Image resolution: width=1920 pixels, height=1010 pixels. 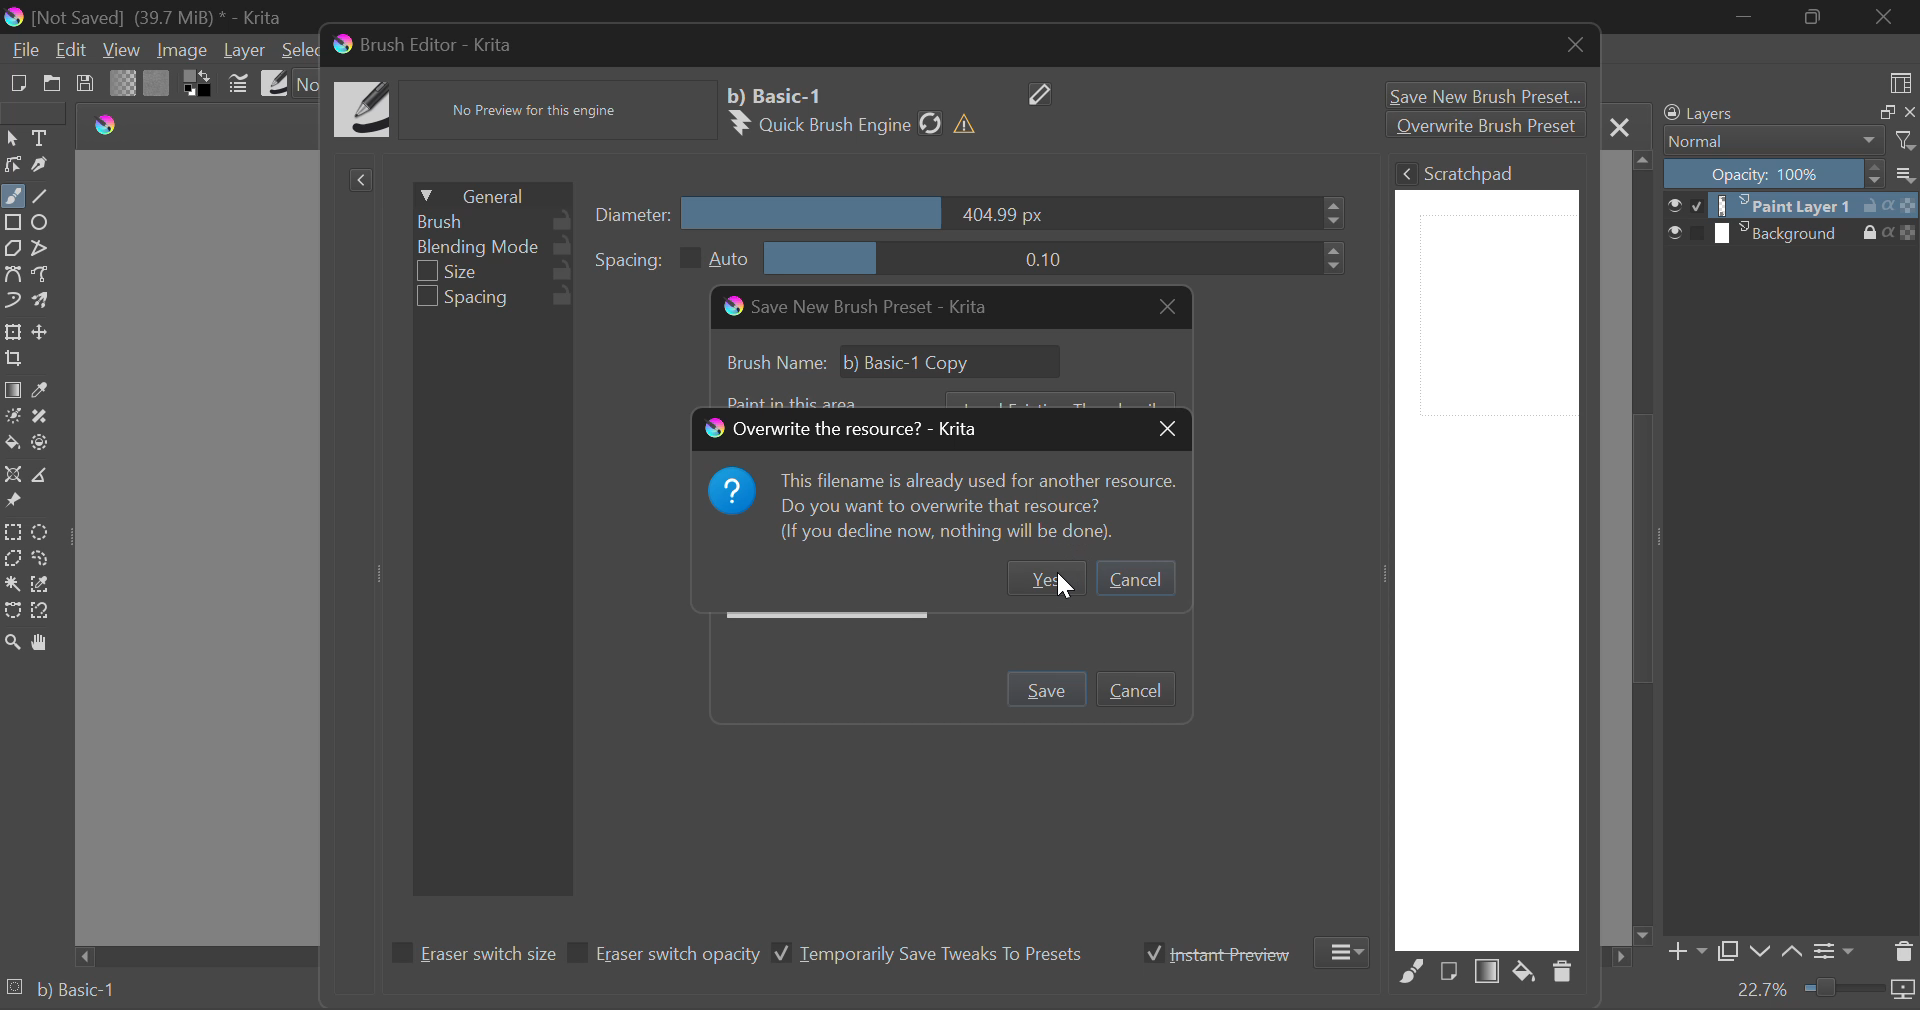 I want to click on Fill area with background color, so click(x=1523, y=973).